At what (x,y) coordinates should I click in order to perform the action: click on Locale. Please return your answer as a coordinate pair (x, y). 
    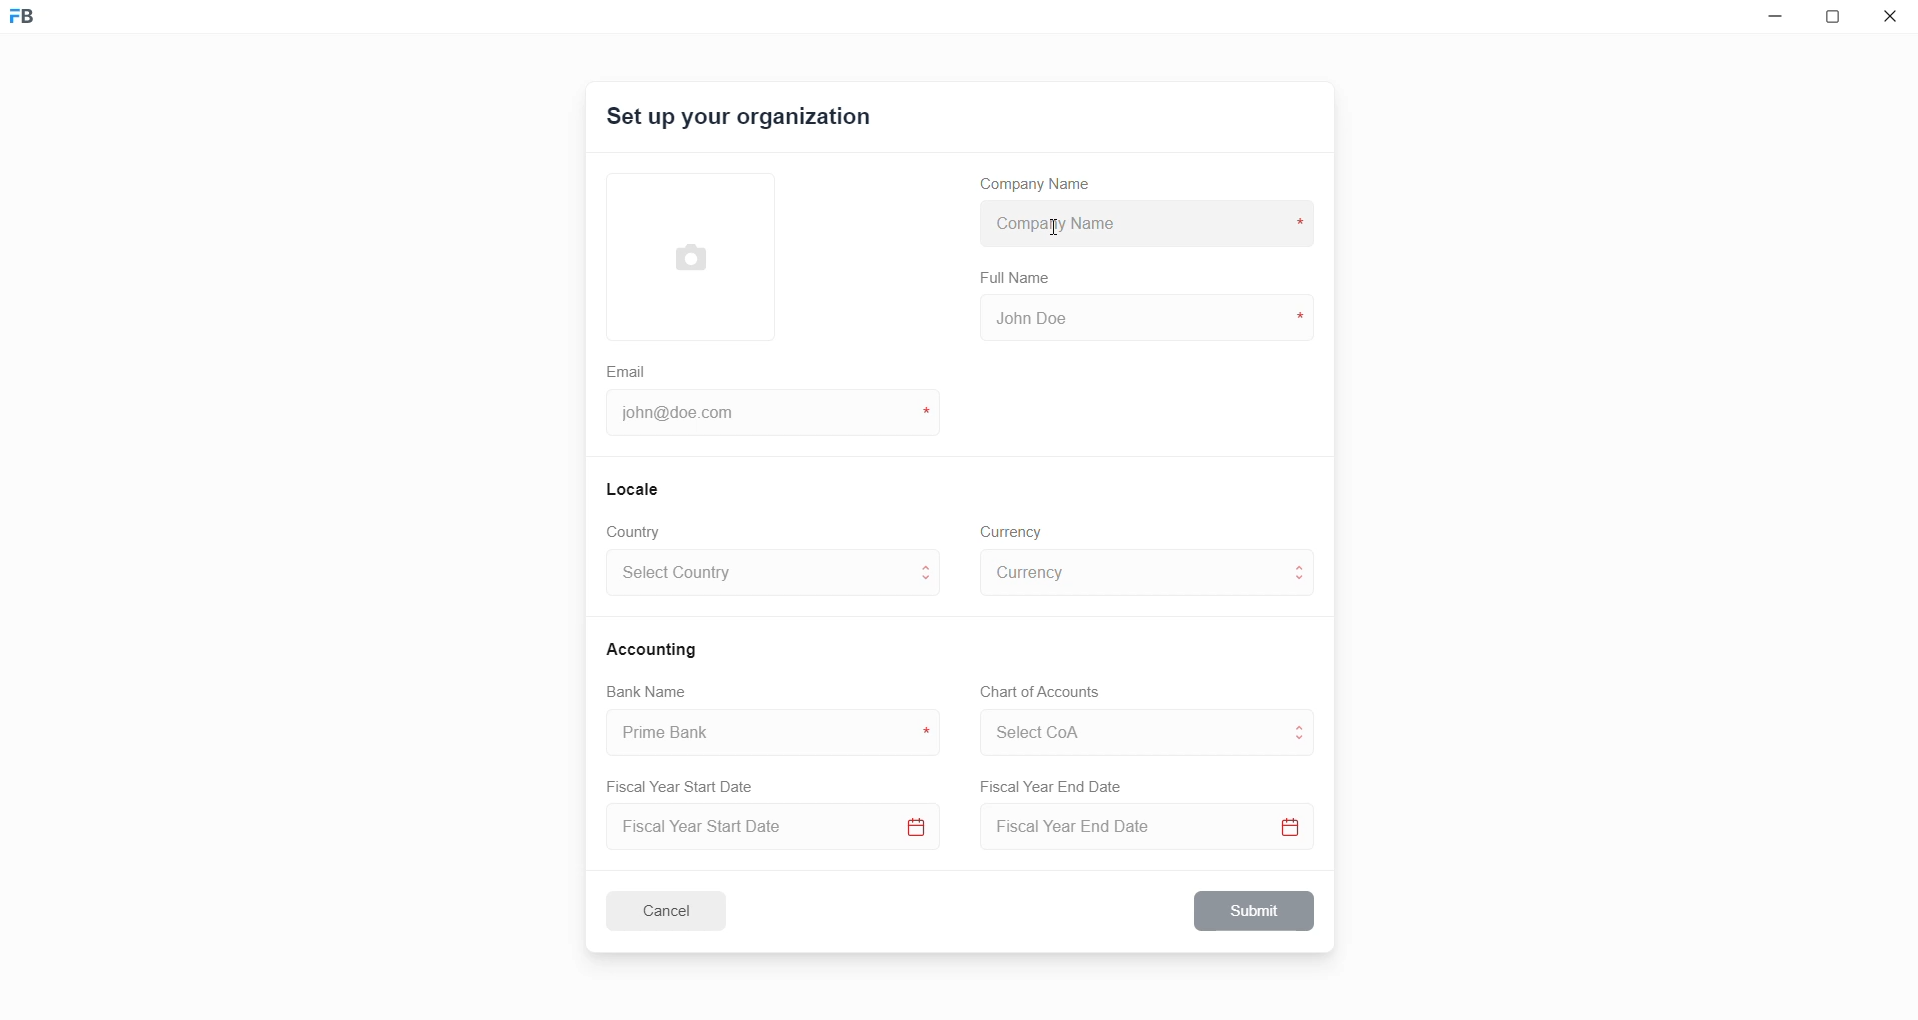
    Looking at the image, I should click on (634, 488).